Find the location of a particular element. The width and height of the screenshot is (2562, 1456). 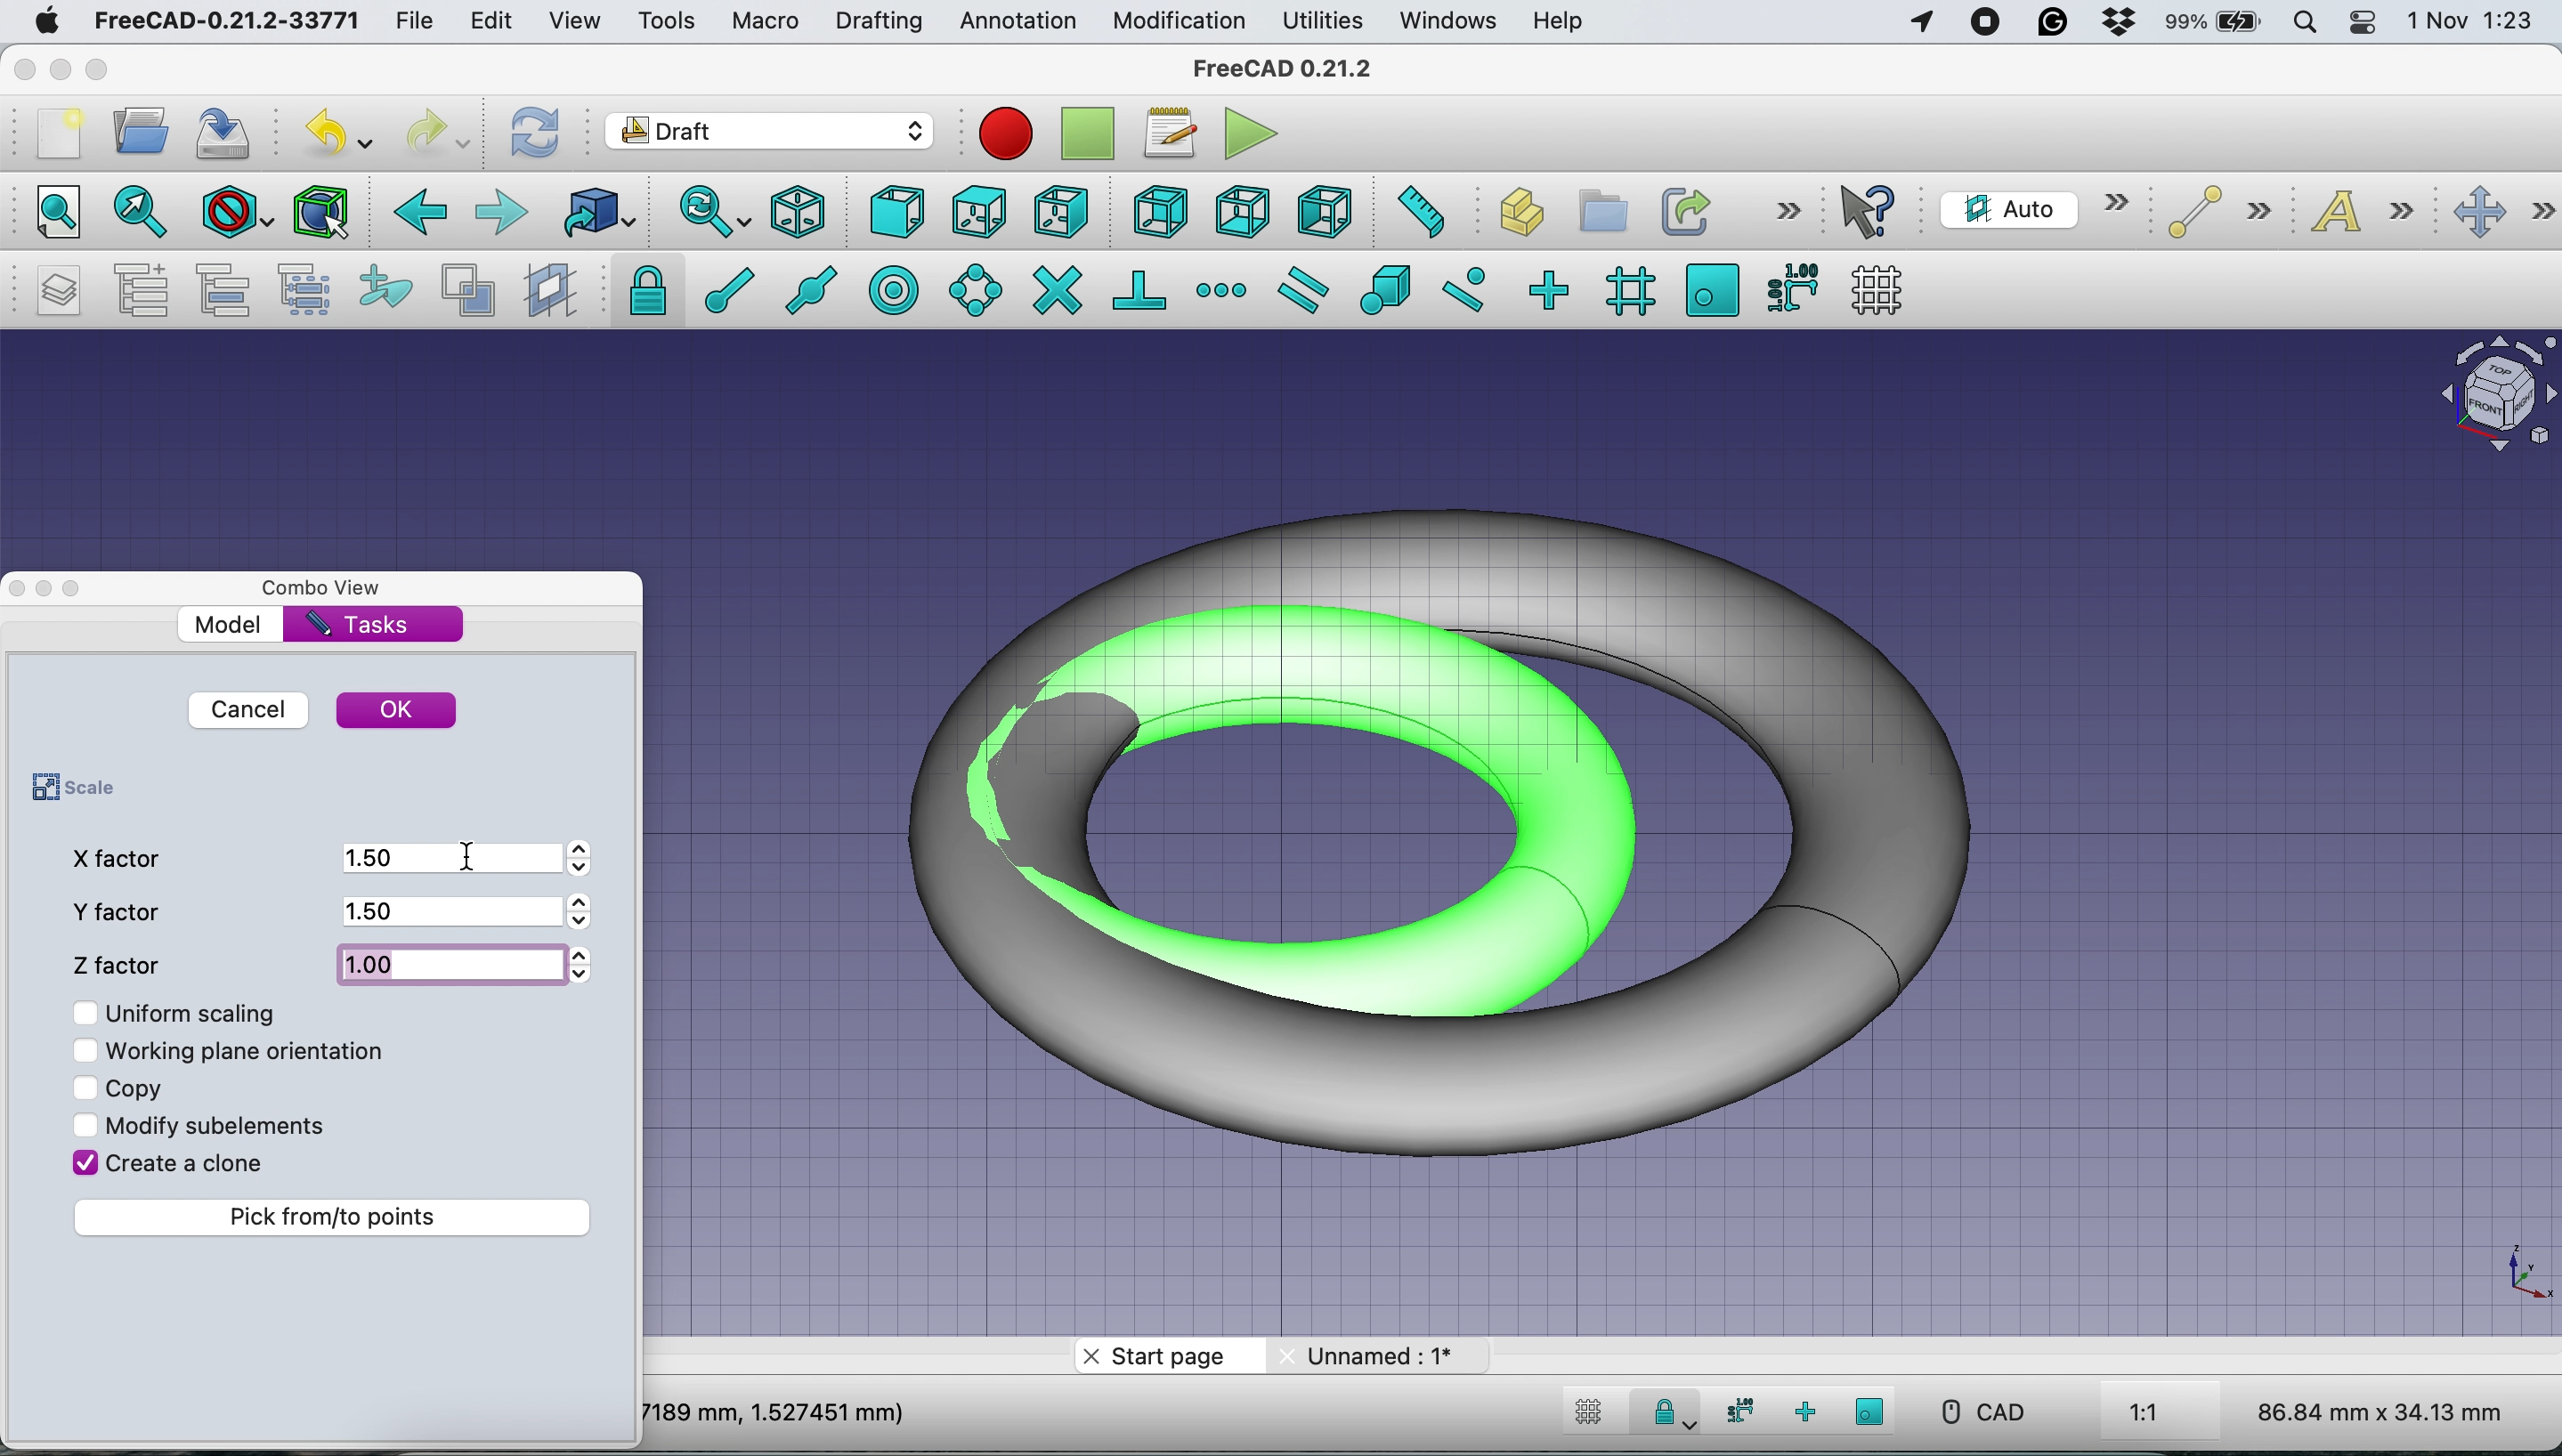

Toggle Overlay is located at coordinates (82, 589).